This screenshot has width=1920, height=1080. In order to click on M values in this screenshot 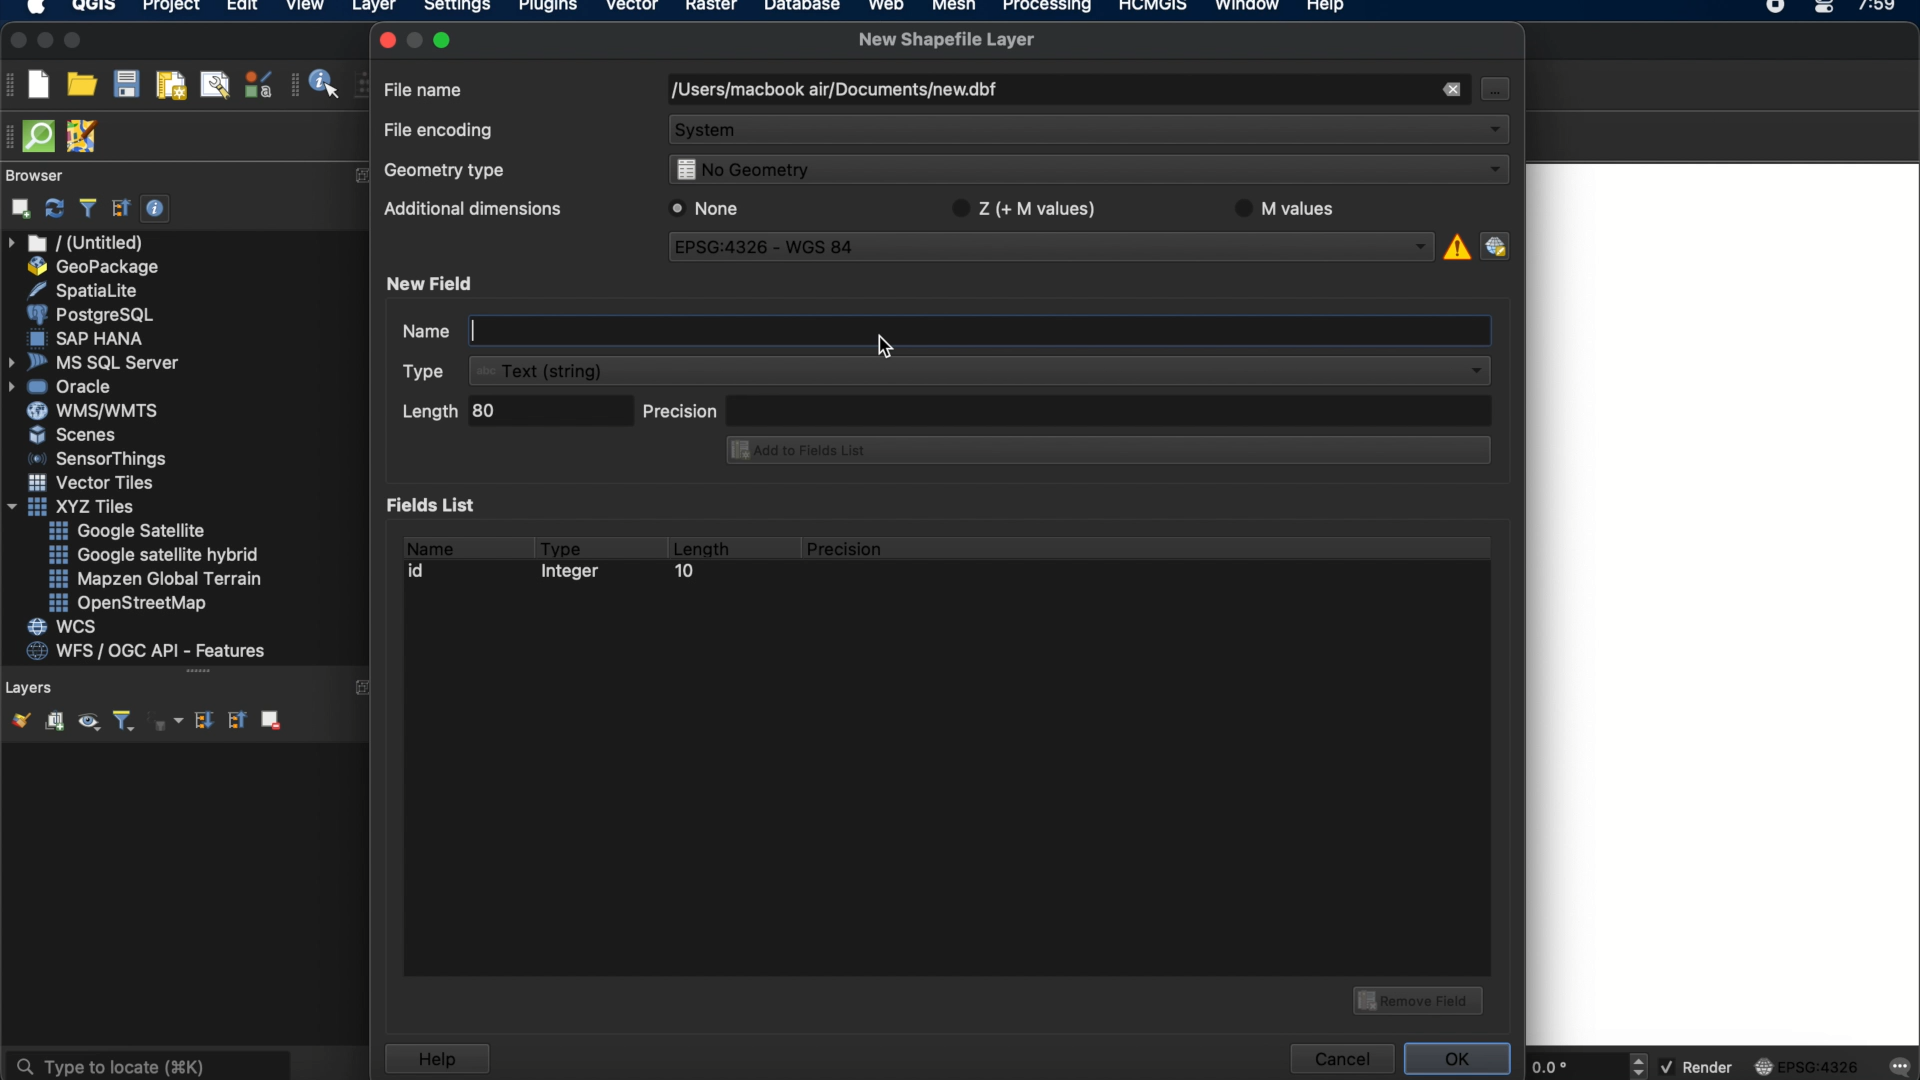, I will do `click(1294, 208)`.